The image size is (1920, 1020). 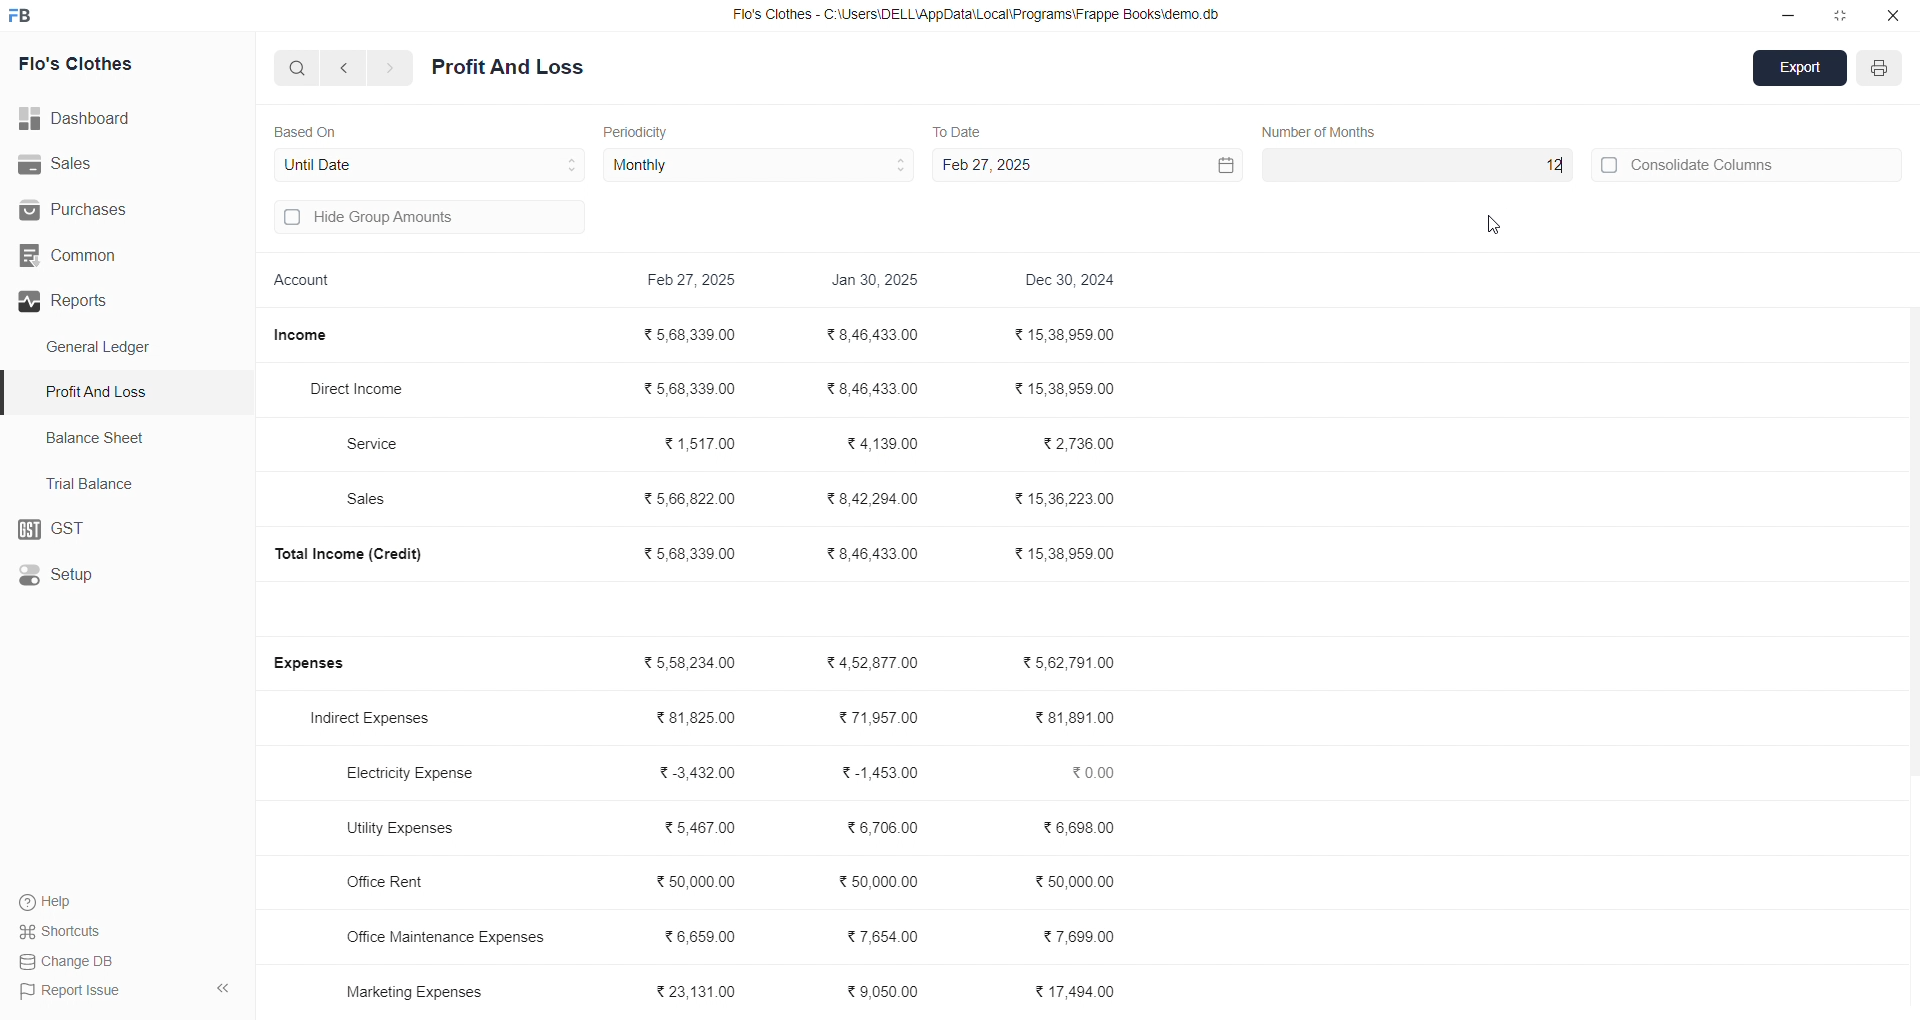 What do you see at coordinates (1075, 718) in the screenshot?
I see `₹81,891.00` at bounding box center [1075, 718].